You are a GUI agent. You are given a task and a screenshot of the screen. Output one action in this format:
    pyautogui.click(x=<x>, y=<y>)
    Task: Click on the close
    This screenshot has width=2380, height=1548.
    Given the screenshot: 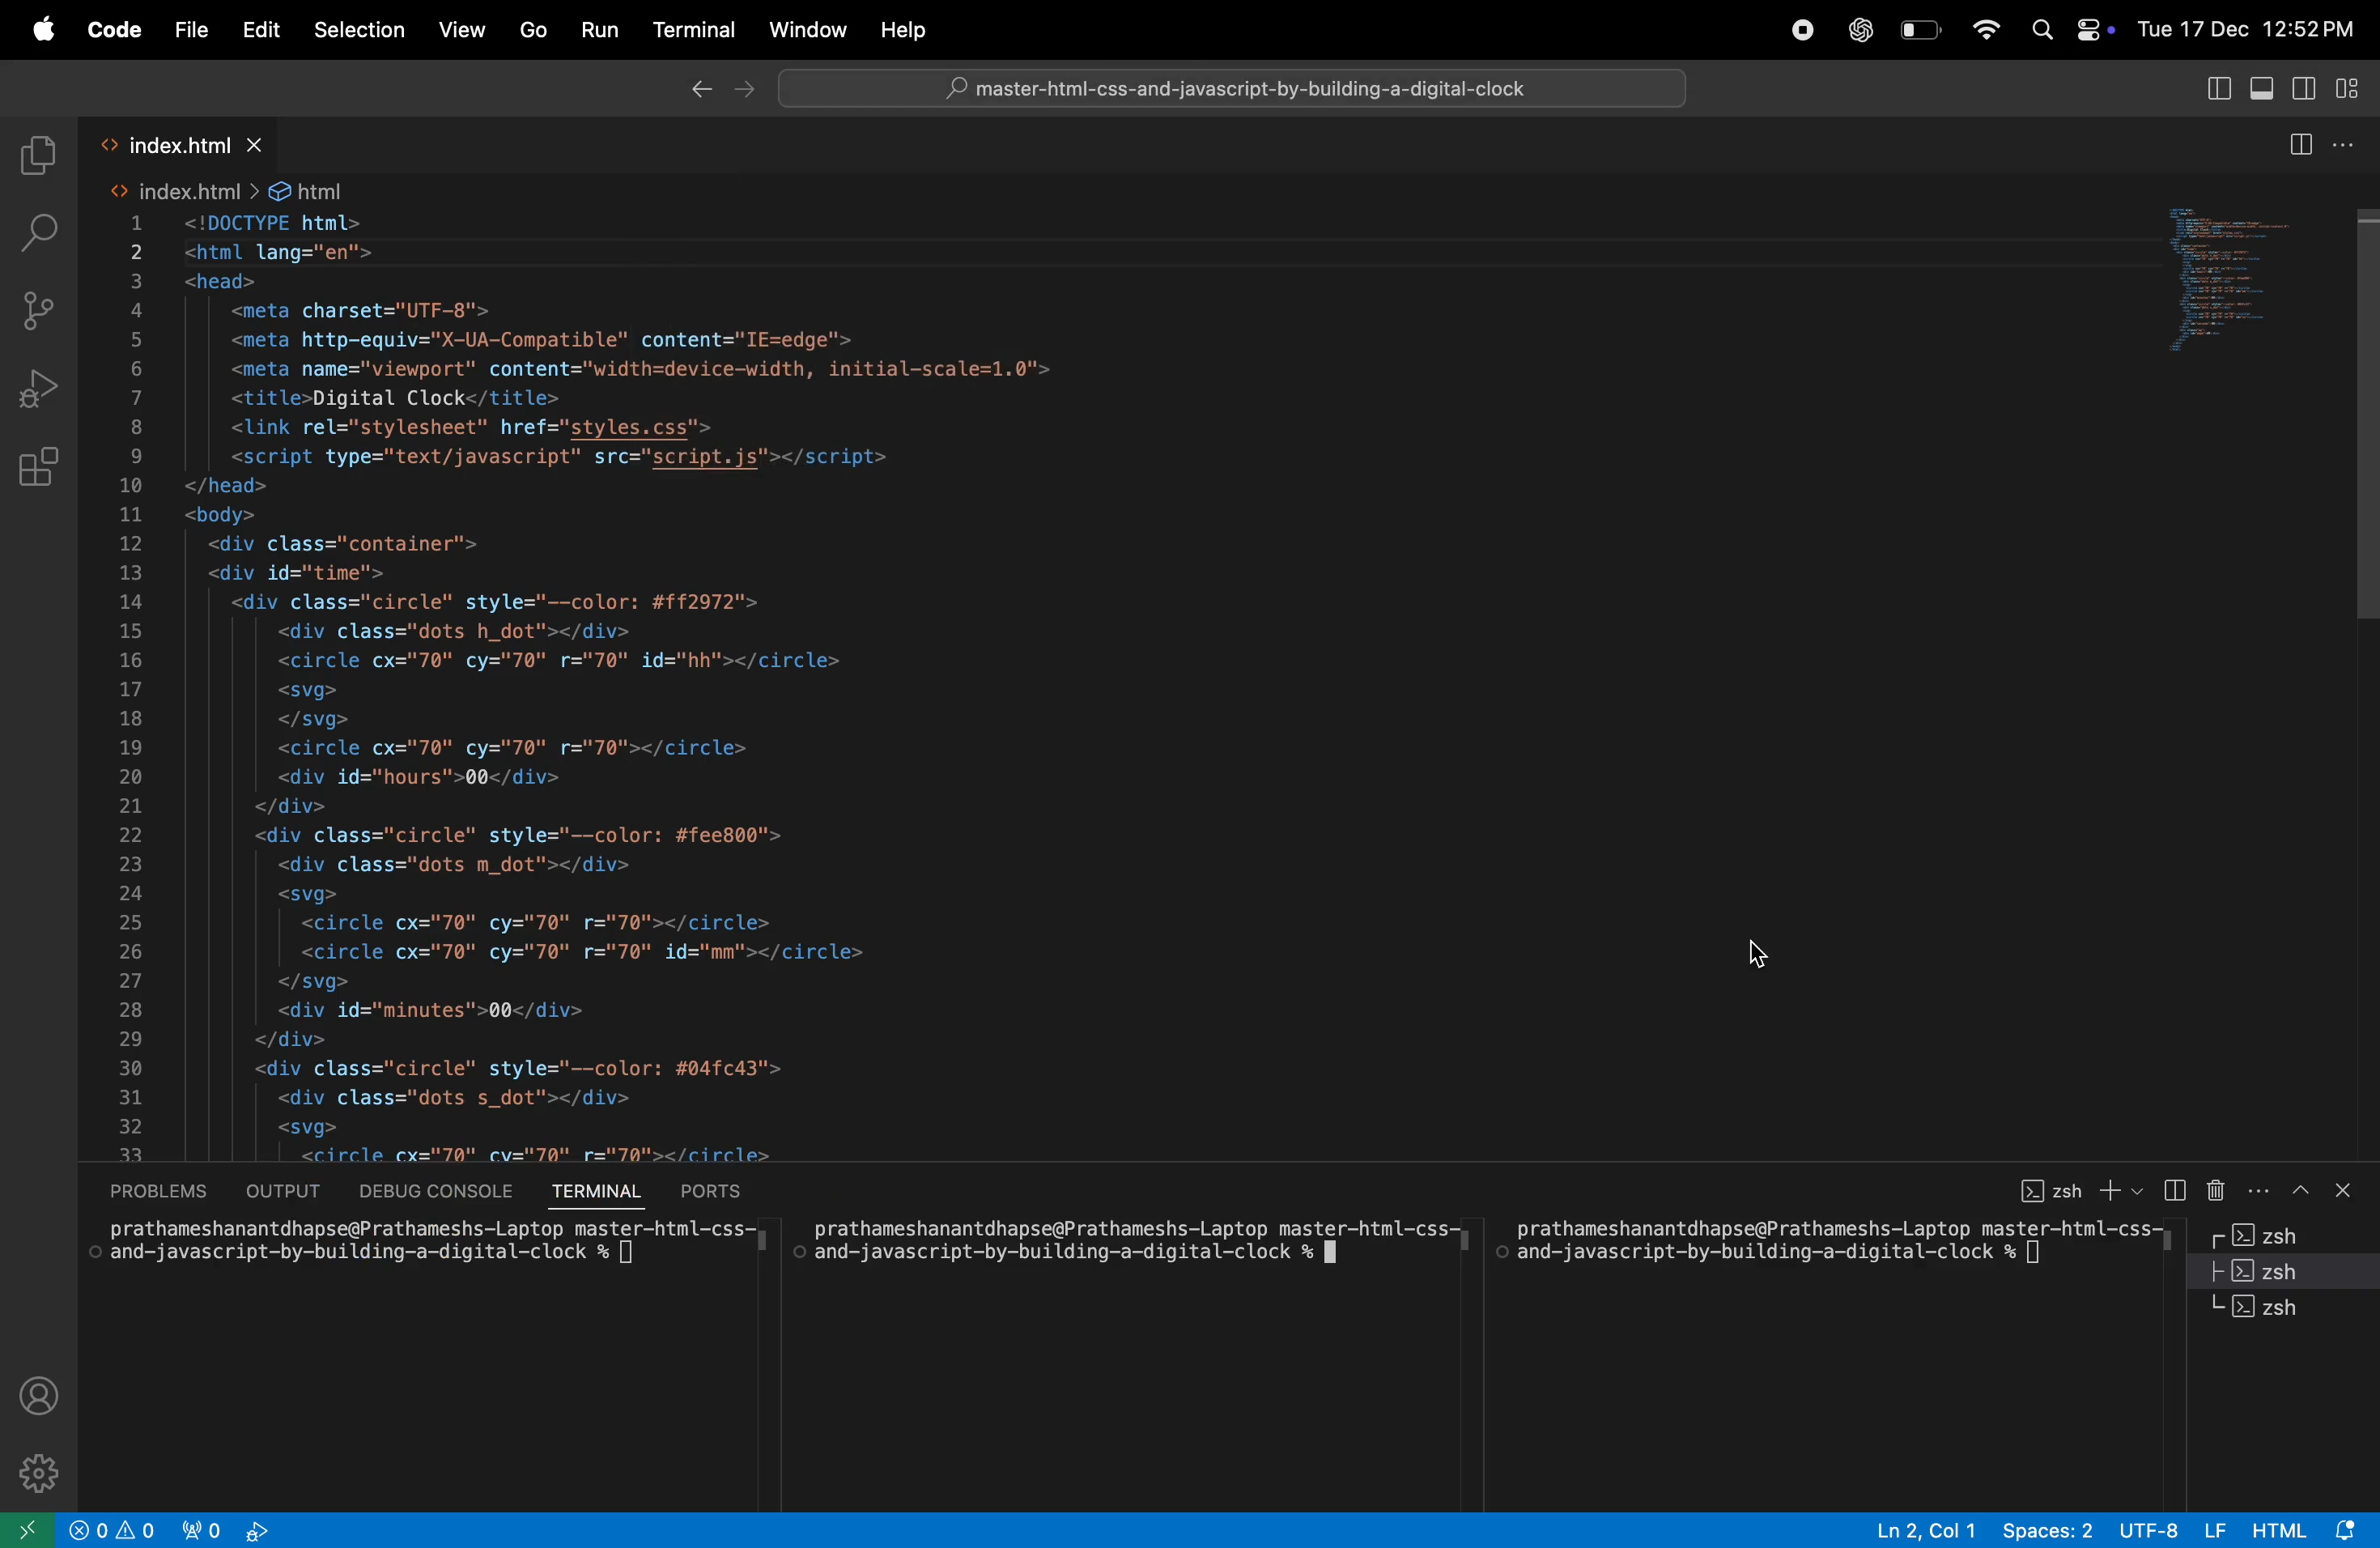 What is the action you would take?
    pyautogui.click(x=2349, y=1189)
    